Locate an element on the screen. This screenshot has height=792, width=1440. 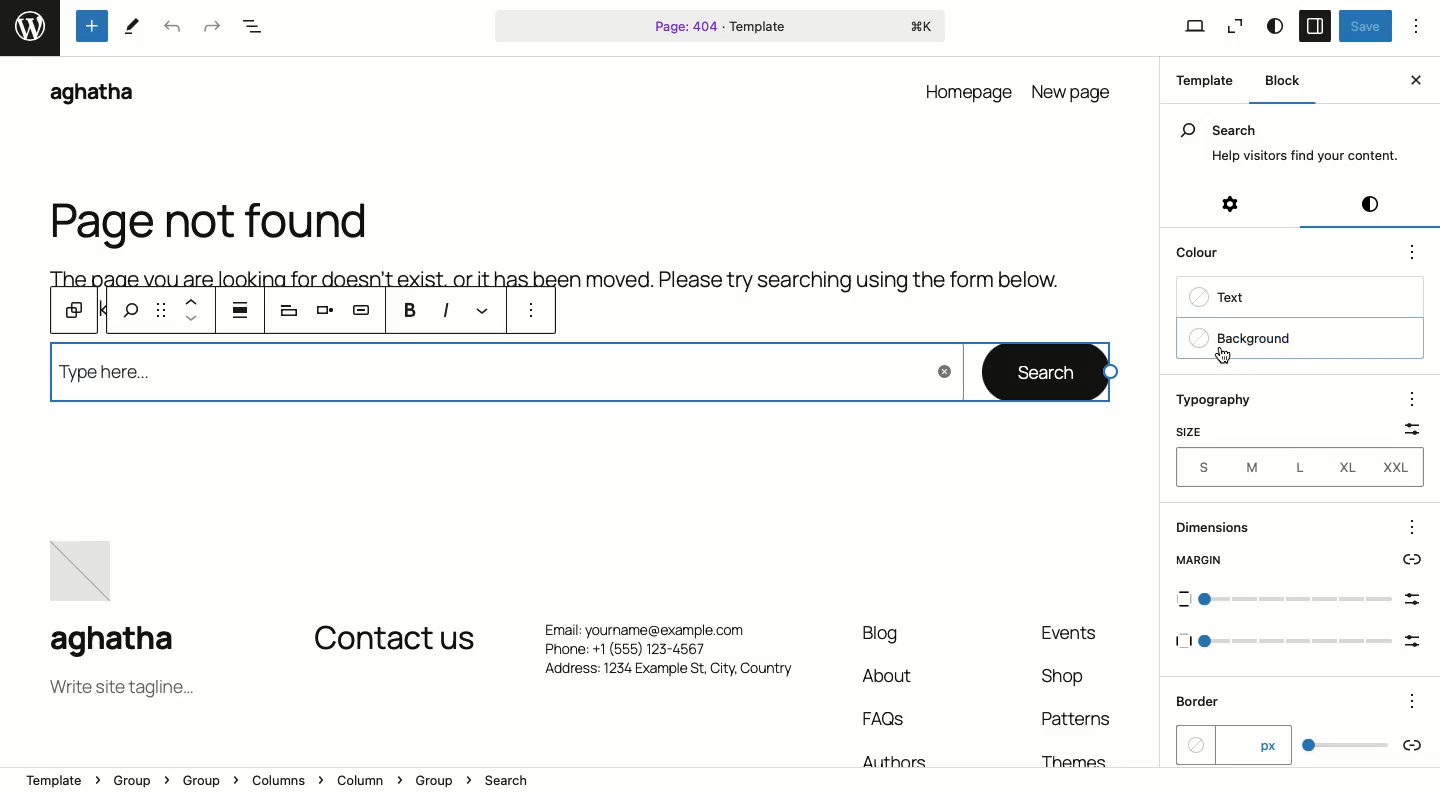
Border is located at coordinates (1202, 702).